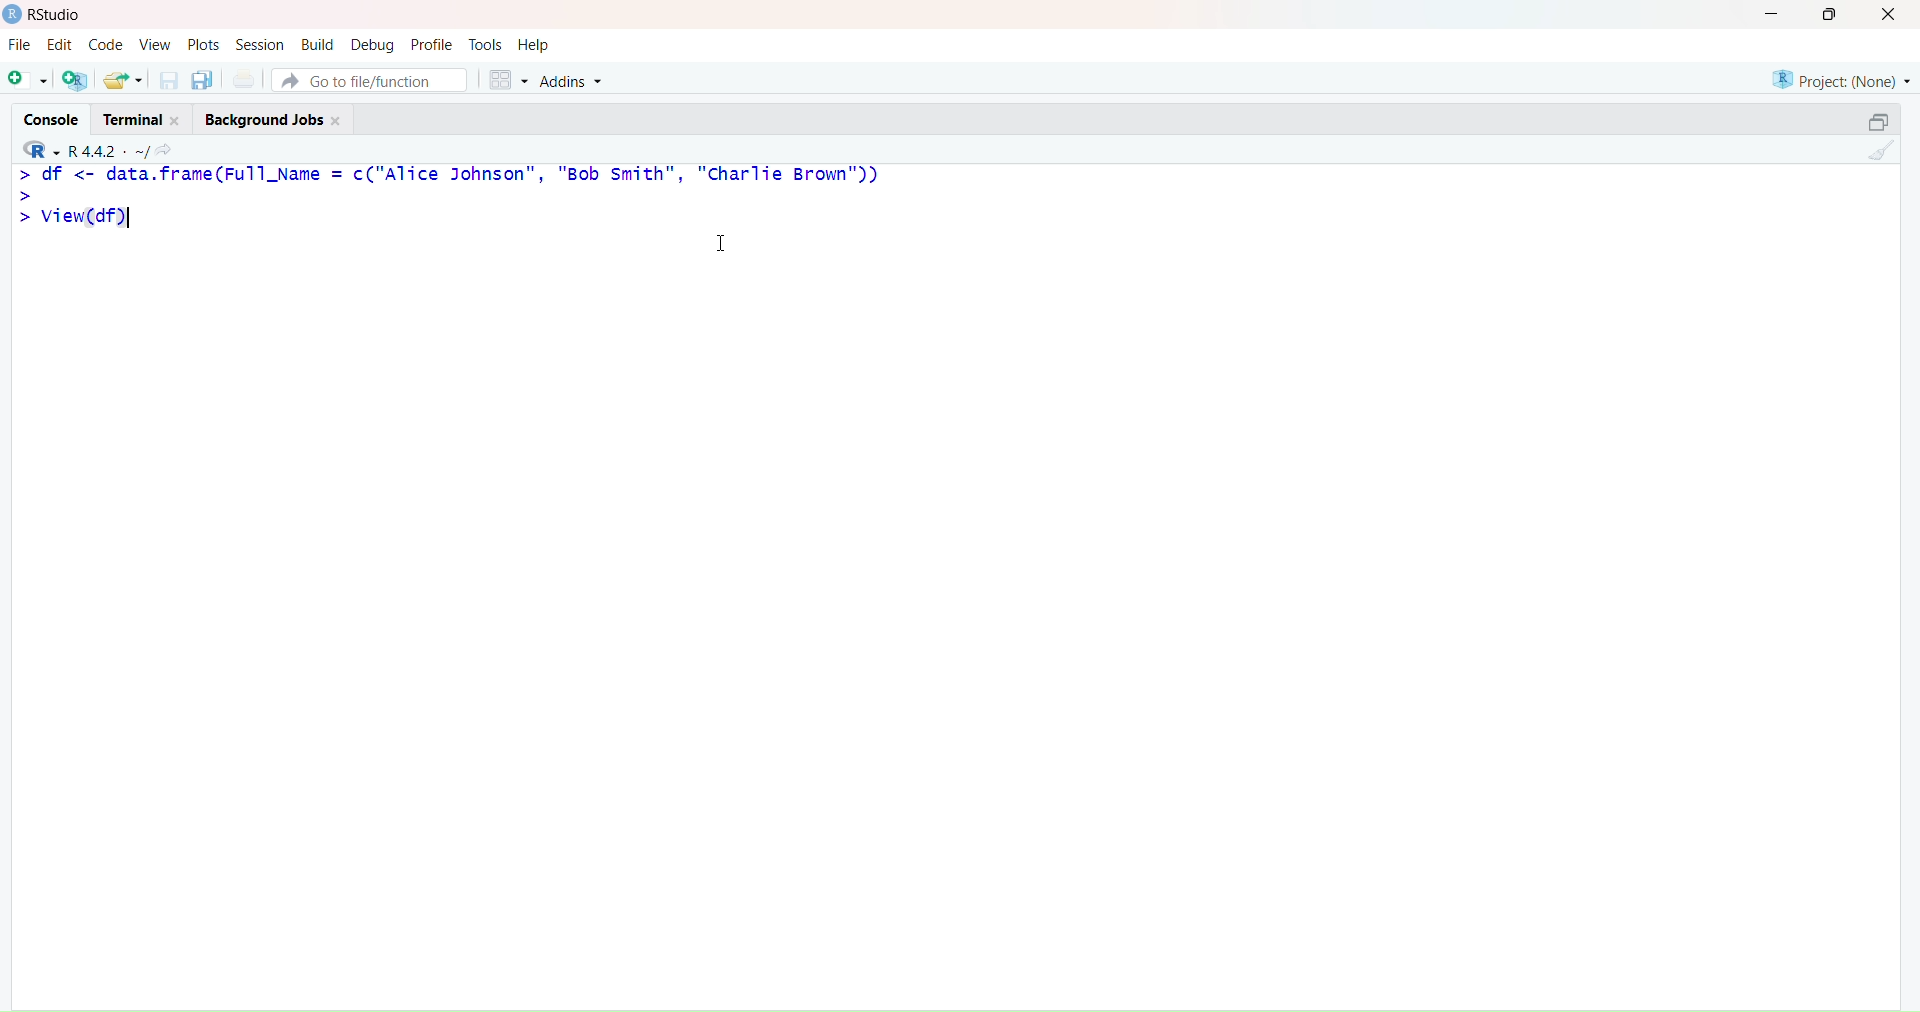 This screenshot has width=1920, height=1012. I want to click on Plots, so click(207, 44).